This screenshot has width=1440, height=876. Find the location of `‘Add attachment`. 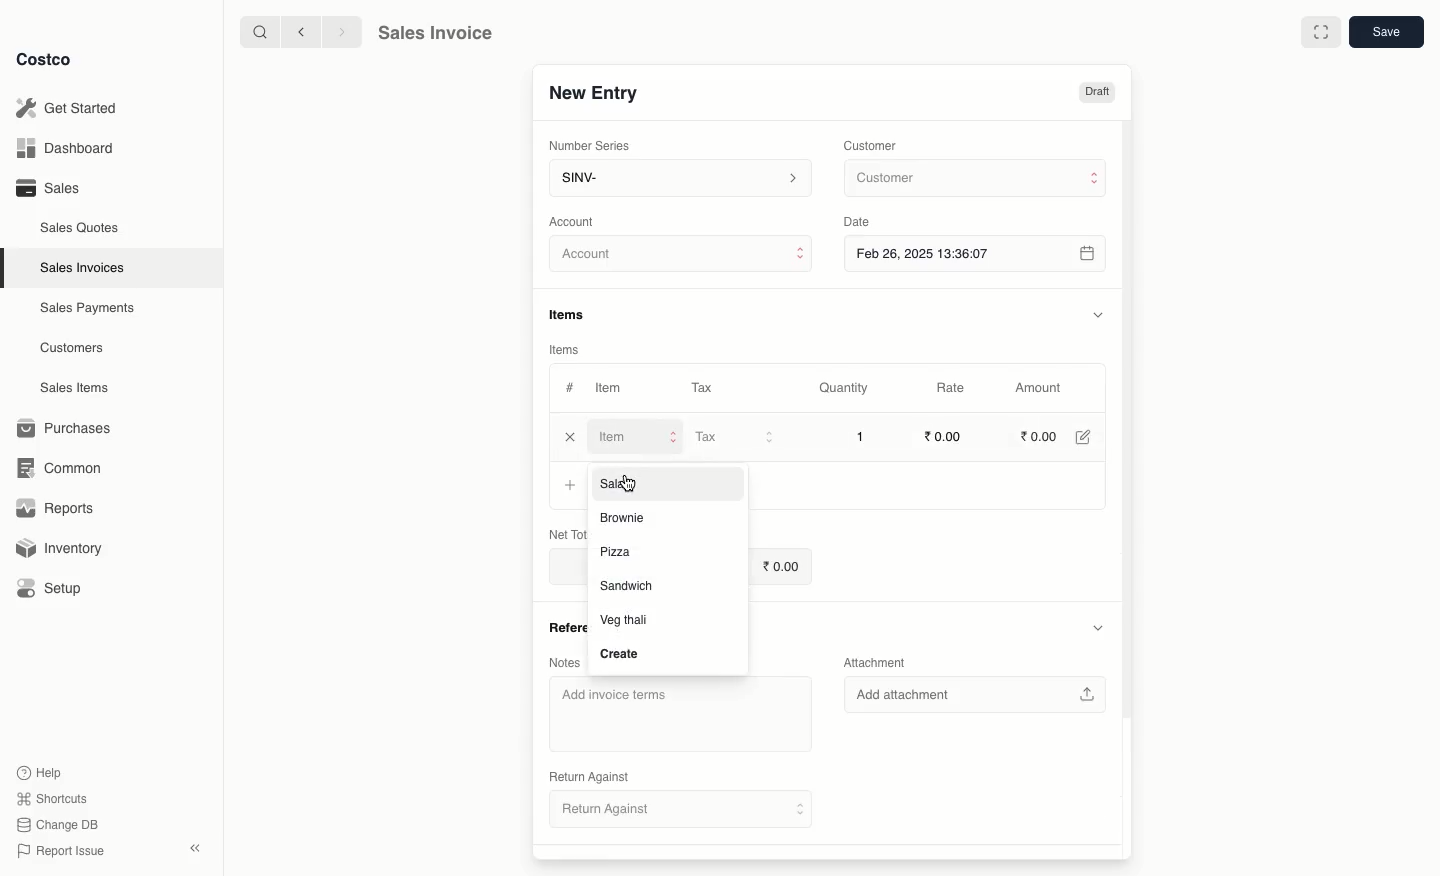

‘Add attachment is located at coordinates (974, 694).